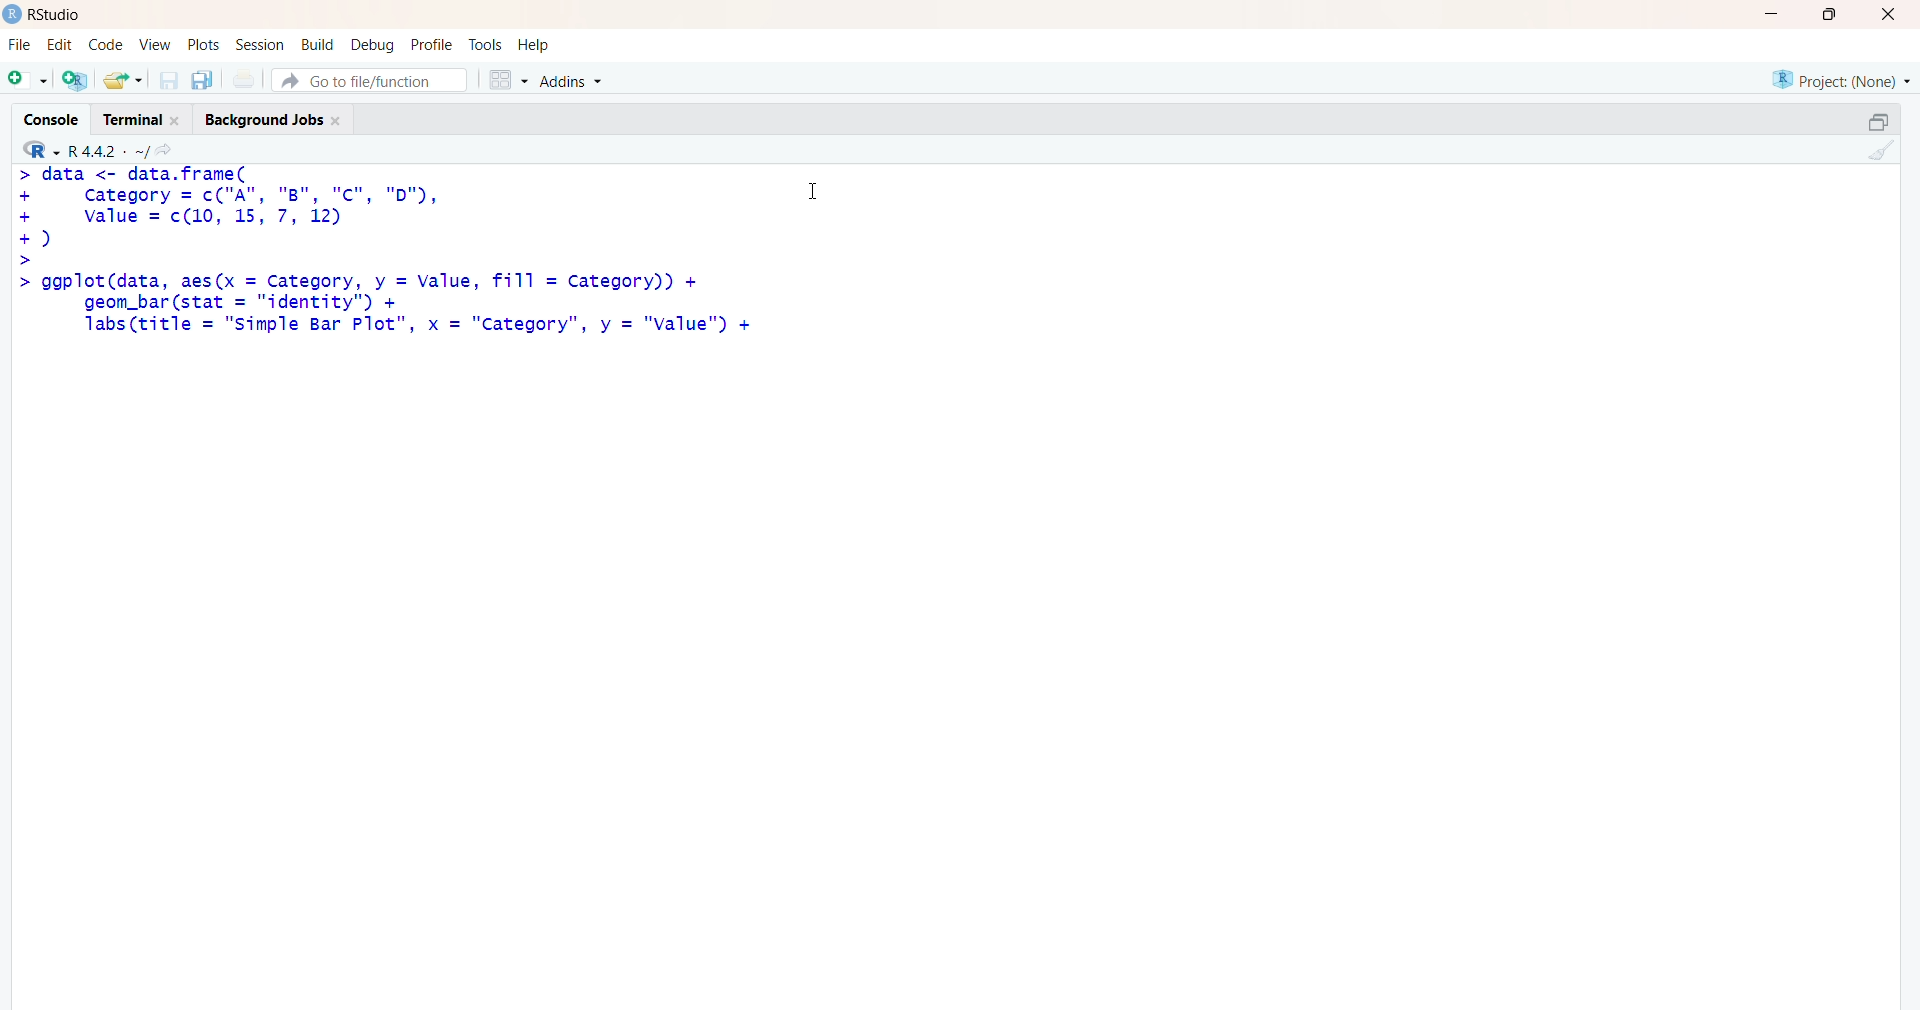  What do you see at coordinates (487, 45) in the screenshot?
I see `tools` at bounding box center [487, 45].